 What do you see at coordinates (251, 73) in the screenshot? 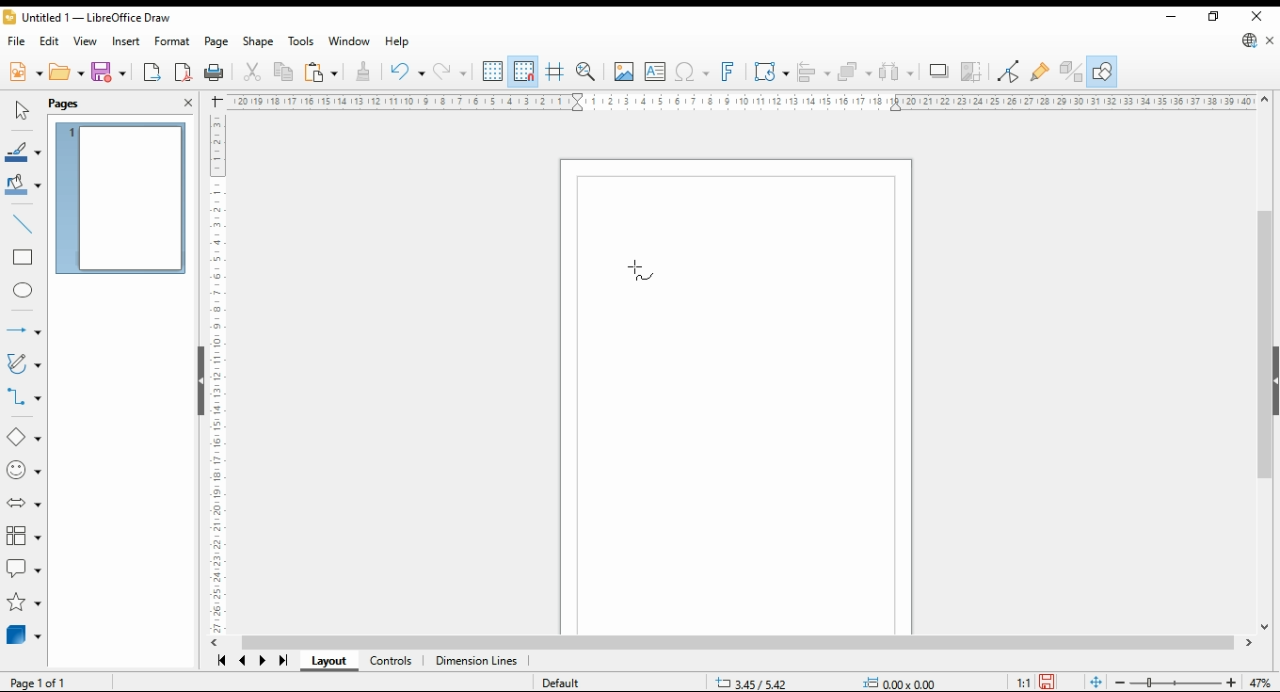
I see `cut` at bounding box center [251, 73].